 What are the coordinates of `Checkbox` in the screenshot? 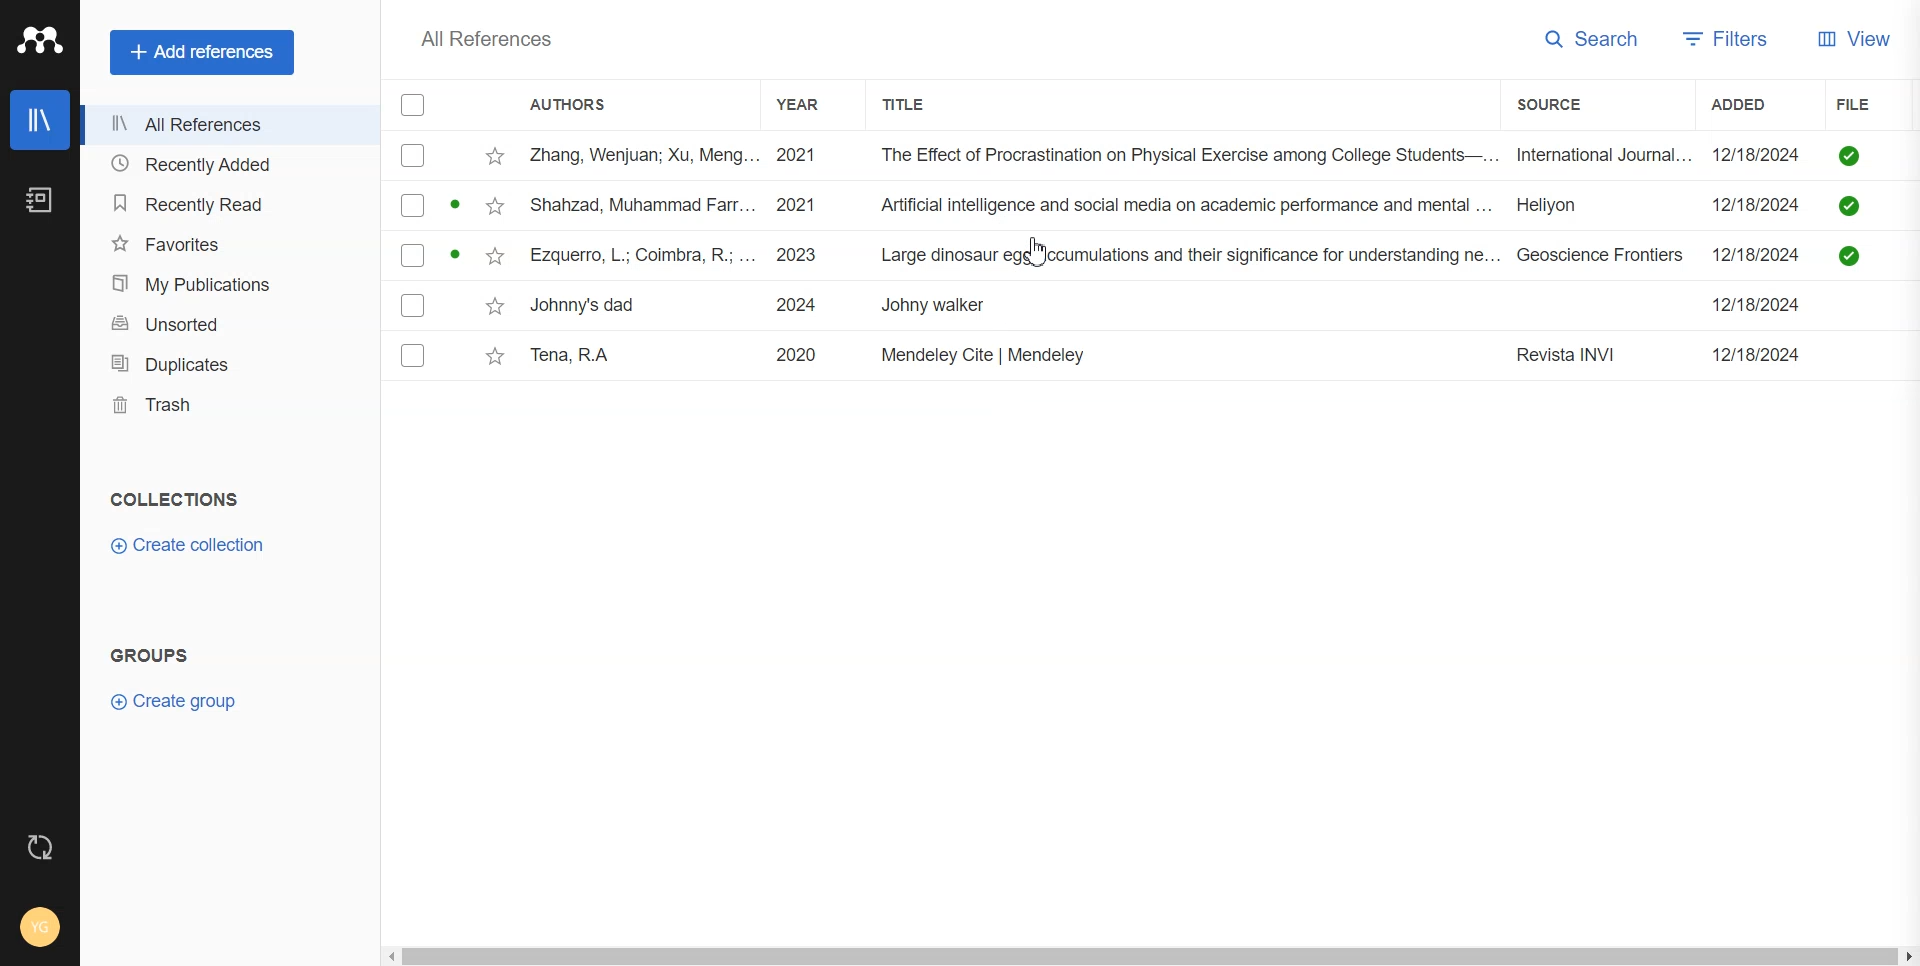 It's located at (413, 305).